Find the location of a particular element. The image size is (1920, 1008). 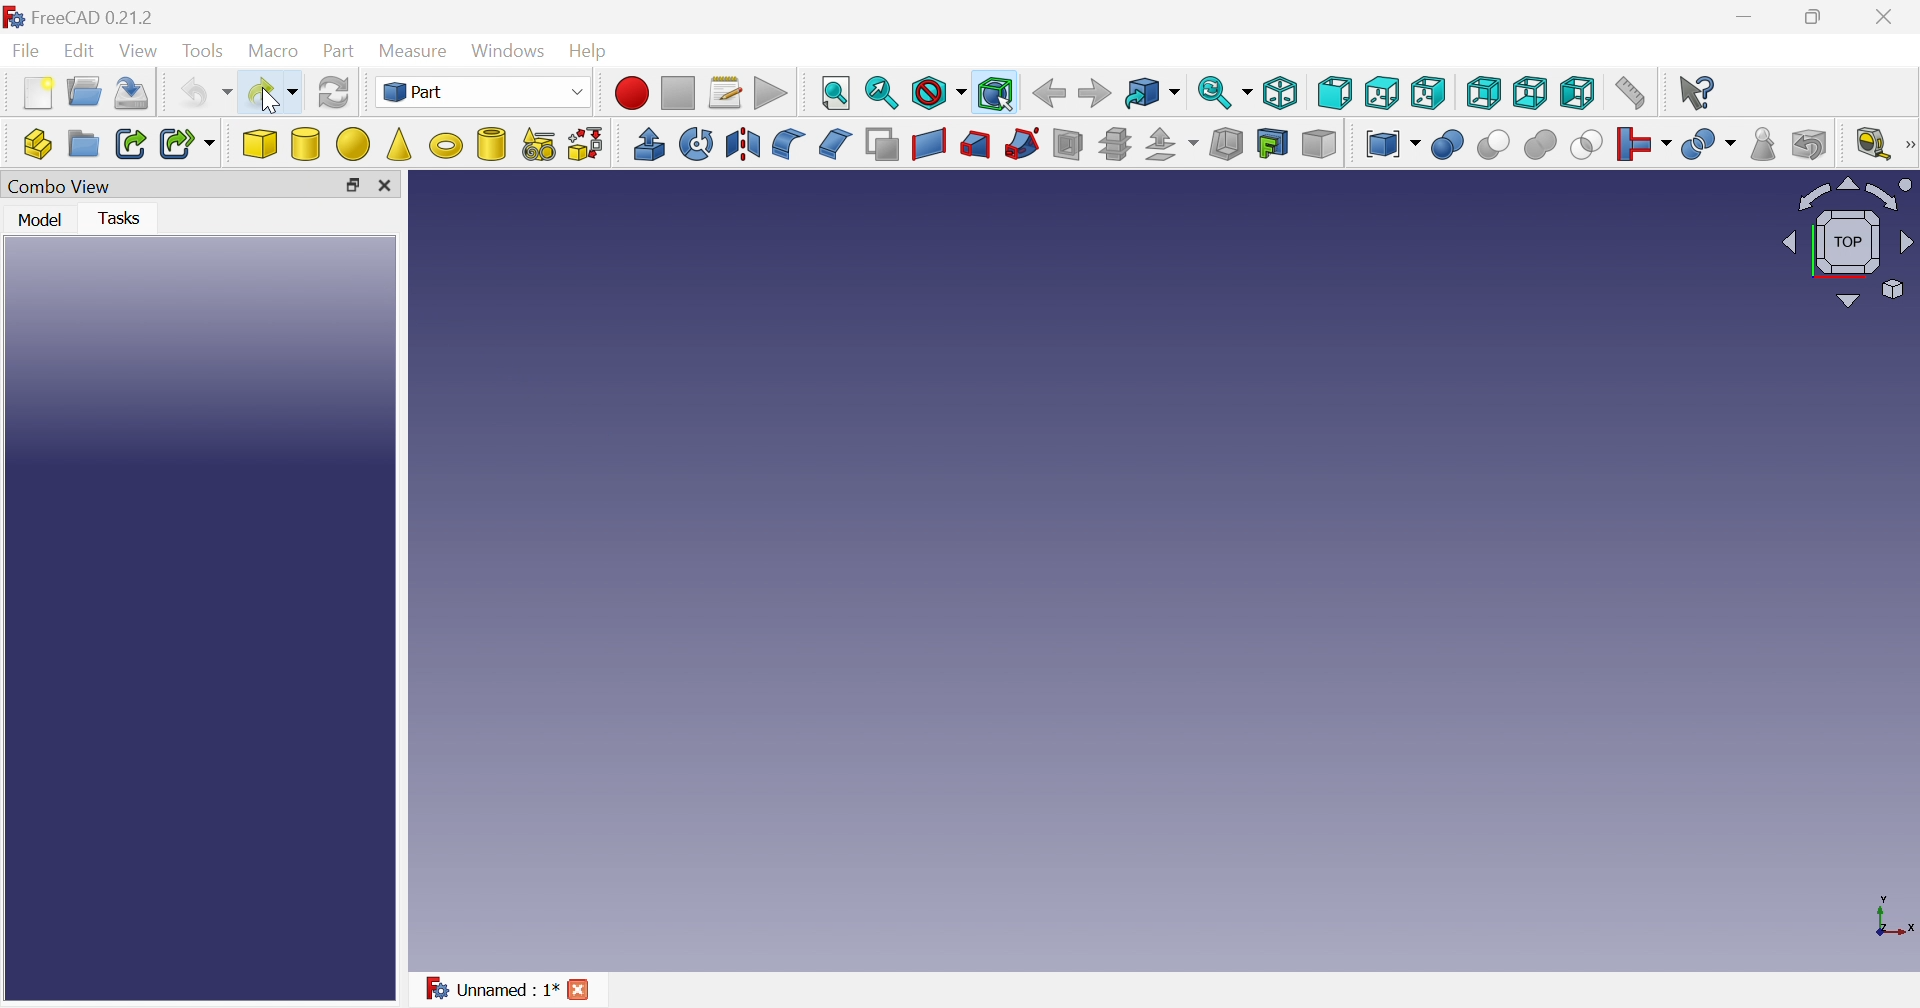

Cone is located at coordinates (398, 144).